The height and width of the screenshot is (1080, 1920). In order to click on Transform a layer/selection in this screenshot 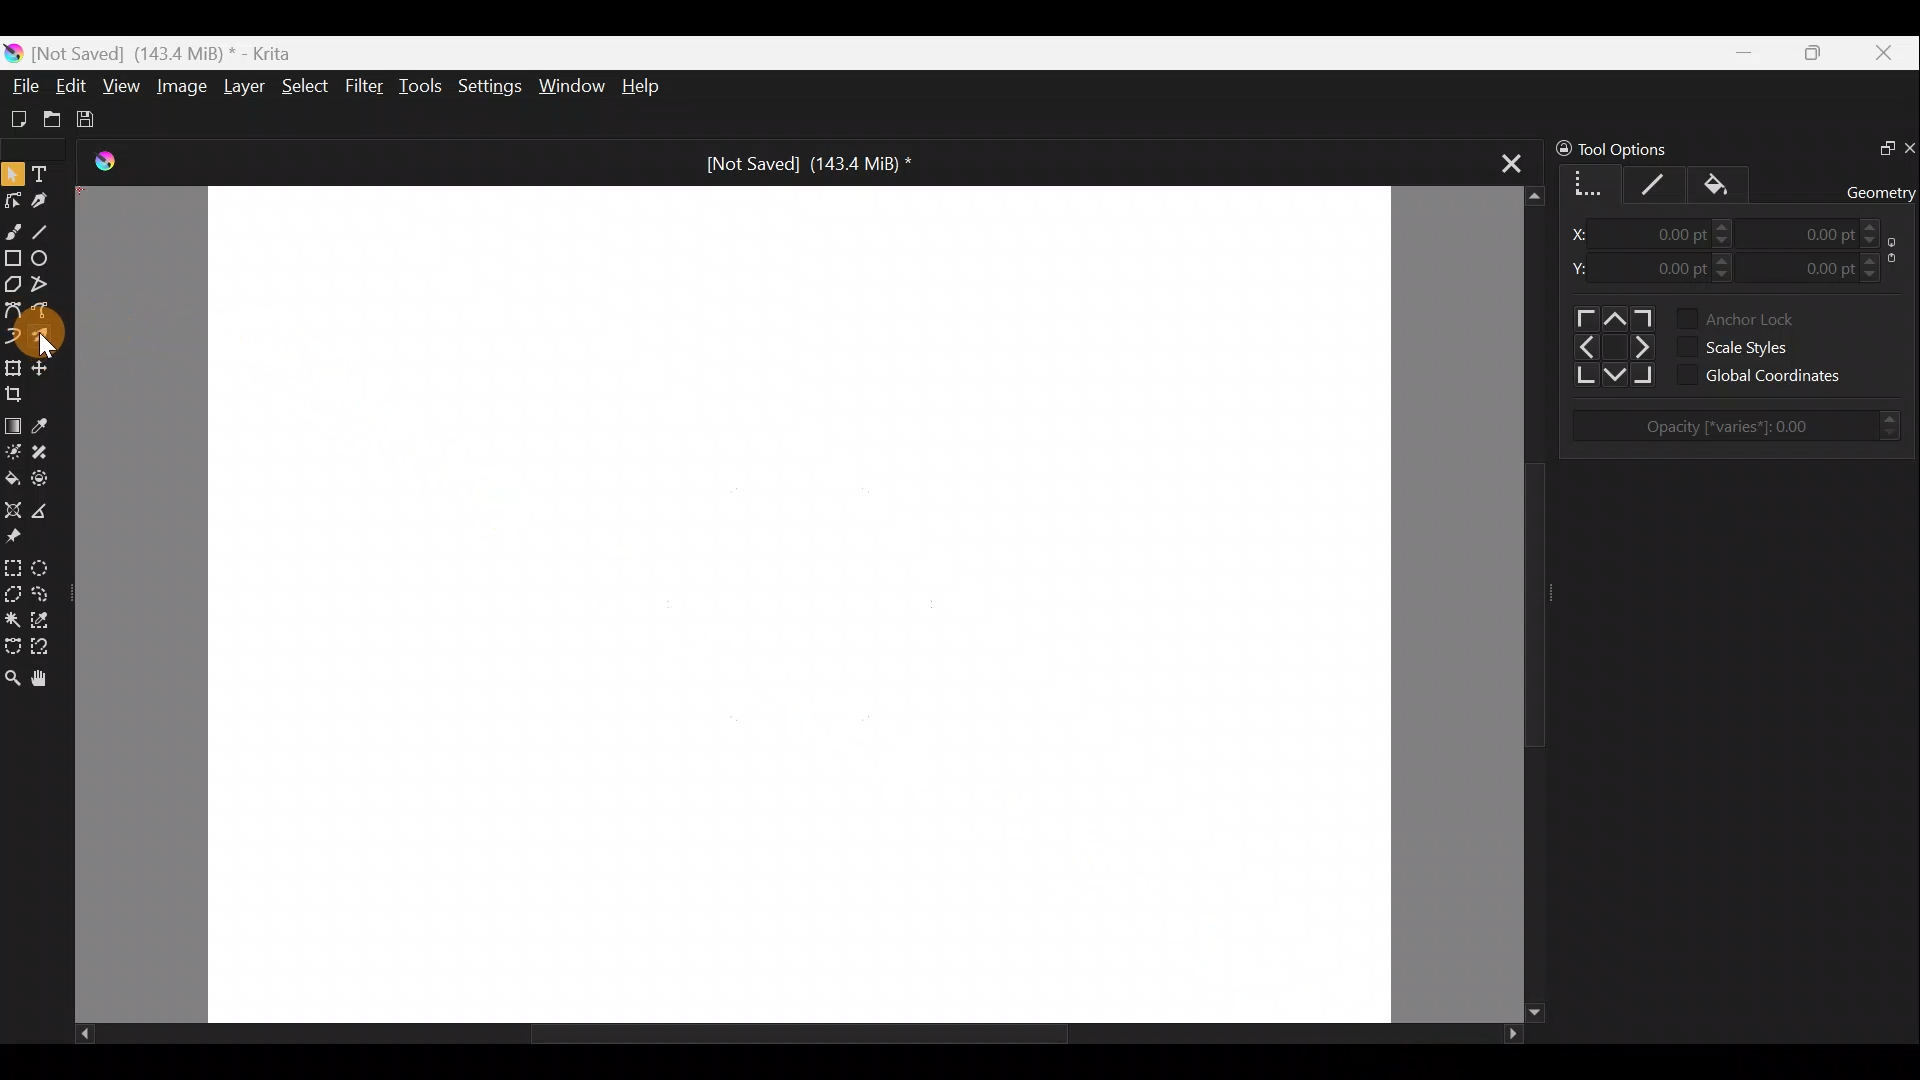, I will do `click(13, 366)`.